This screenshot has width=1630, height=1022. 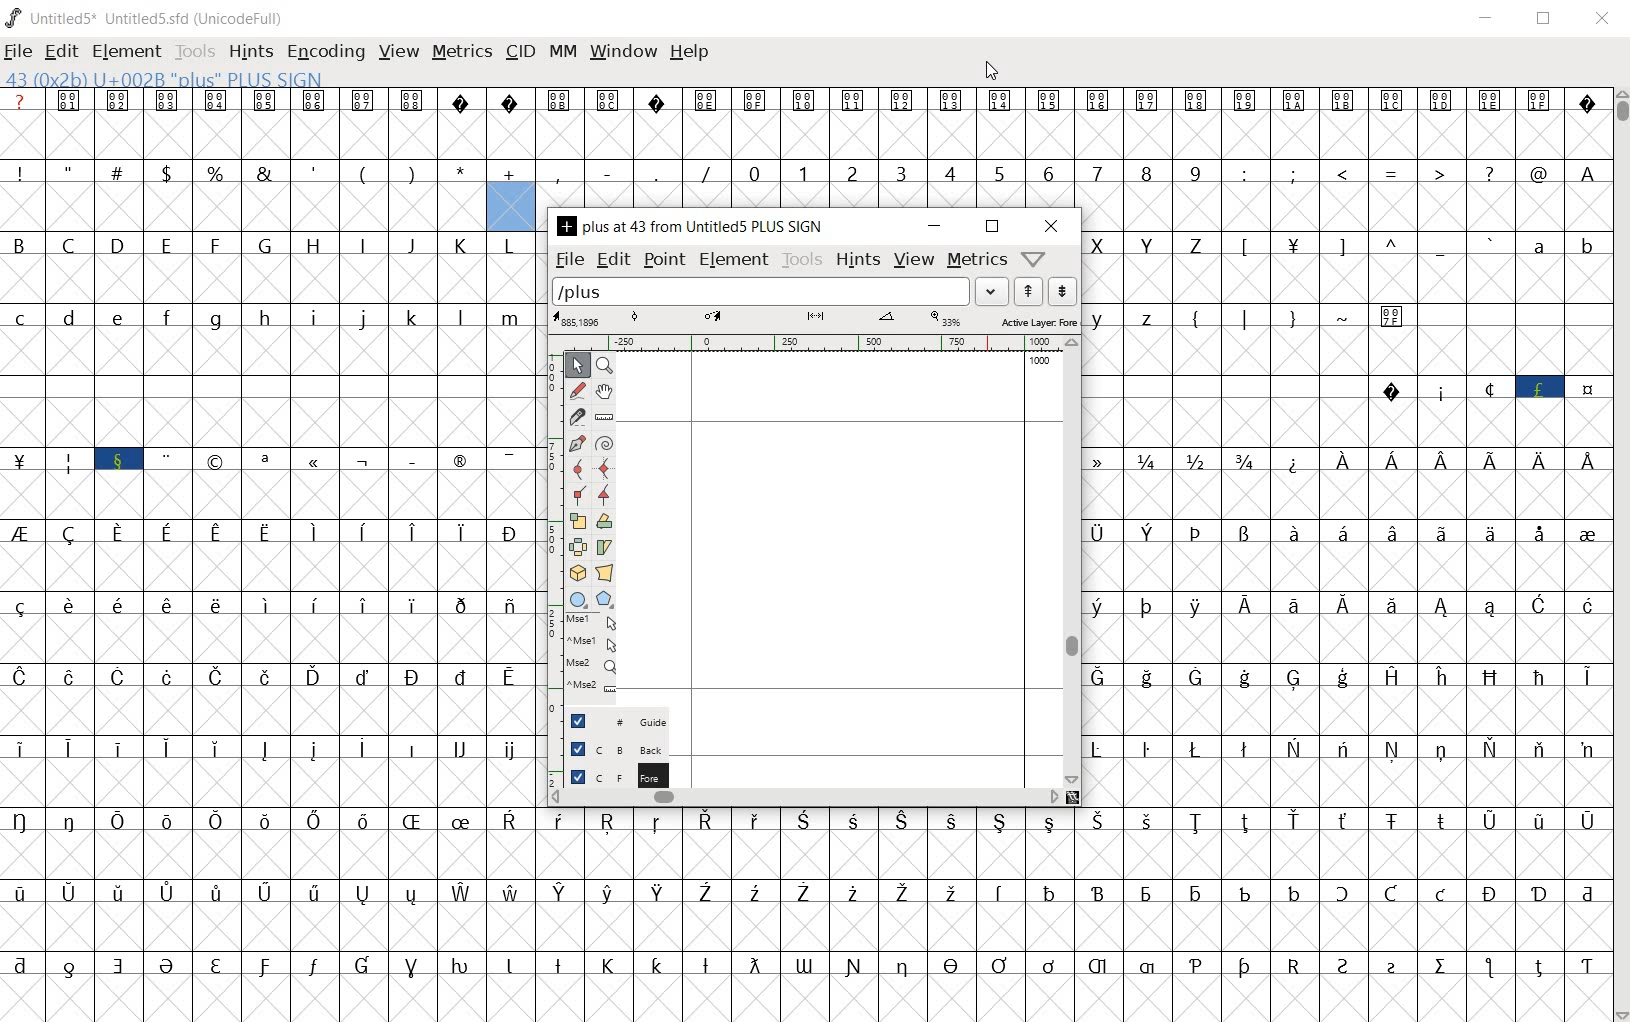 I want to click on scroll by hand, so click(x=603, y=393).